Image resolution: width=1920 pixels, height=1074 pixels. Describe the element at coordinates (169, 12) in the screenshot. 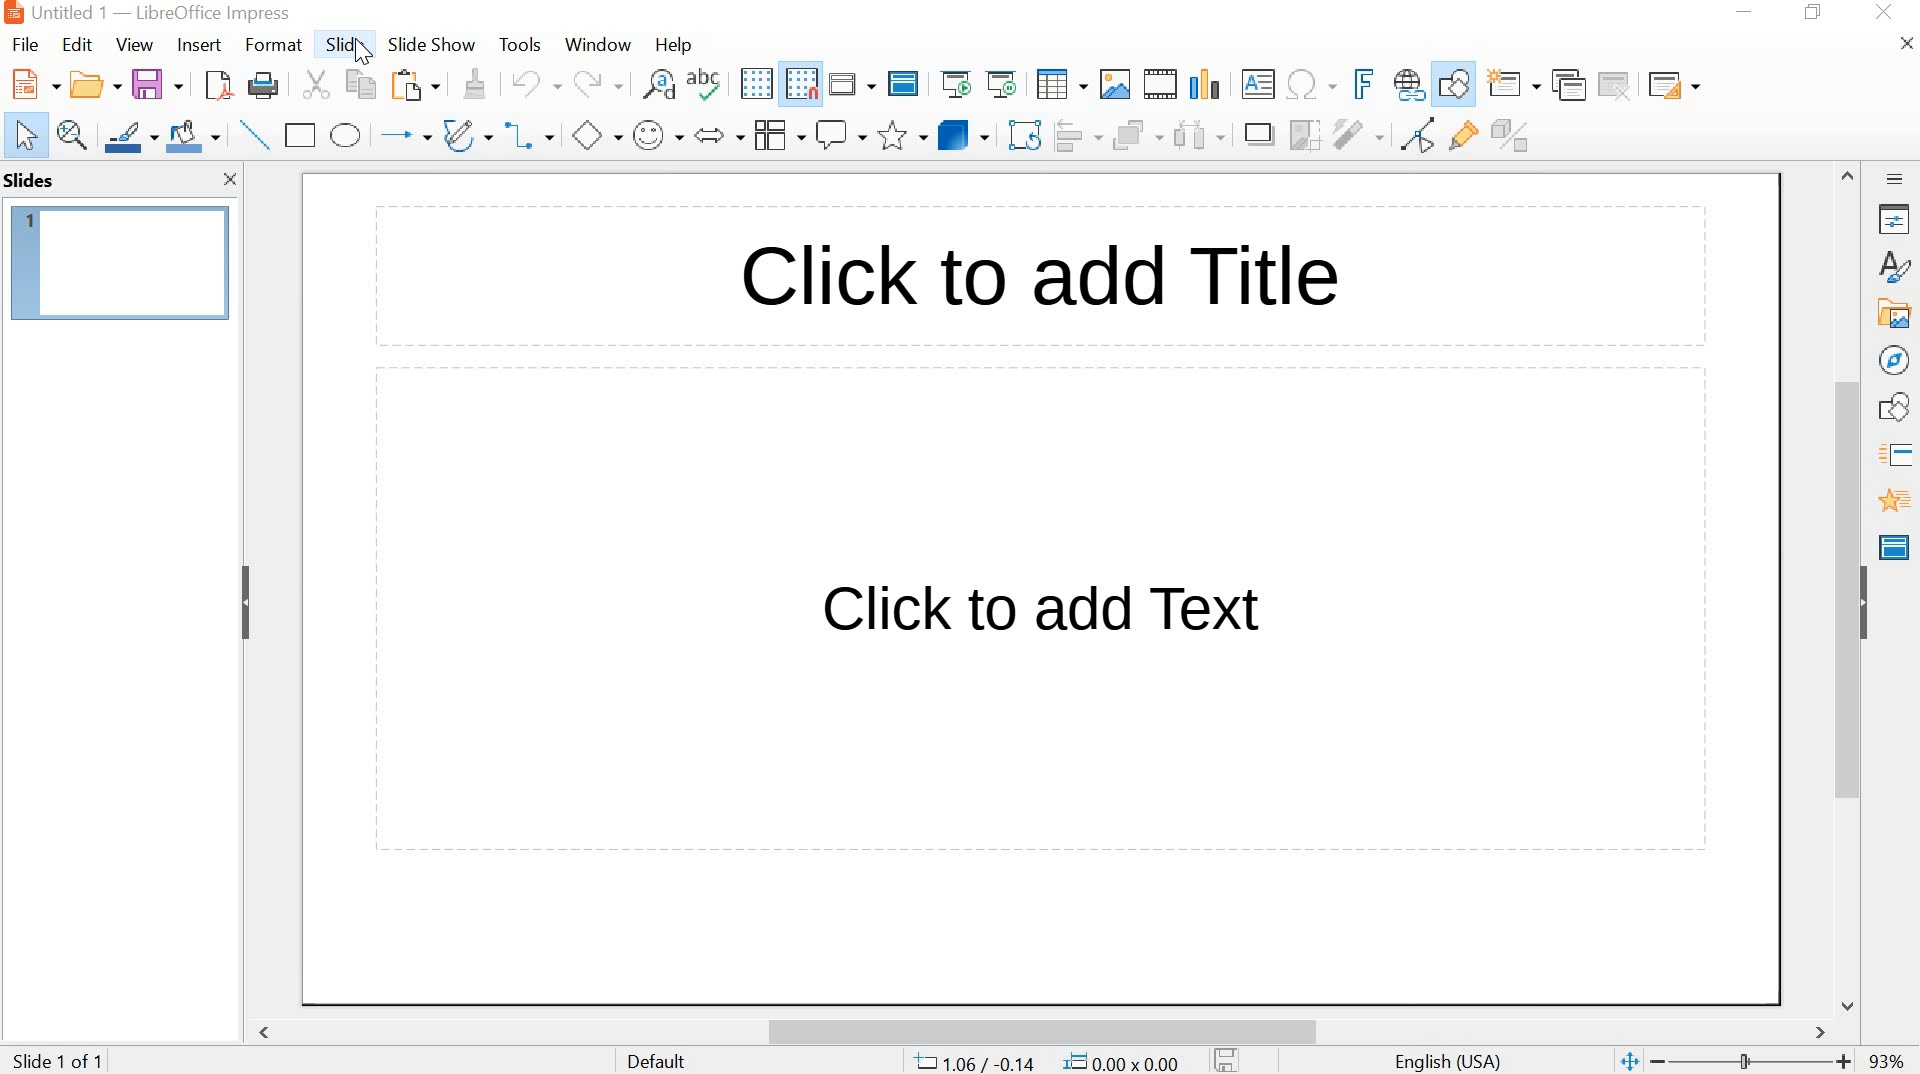

I see `jg Untitled 1 — LibreOffice Impress` at that location.